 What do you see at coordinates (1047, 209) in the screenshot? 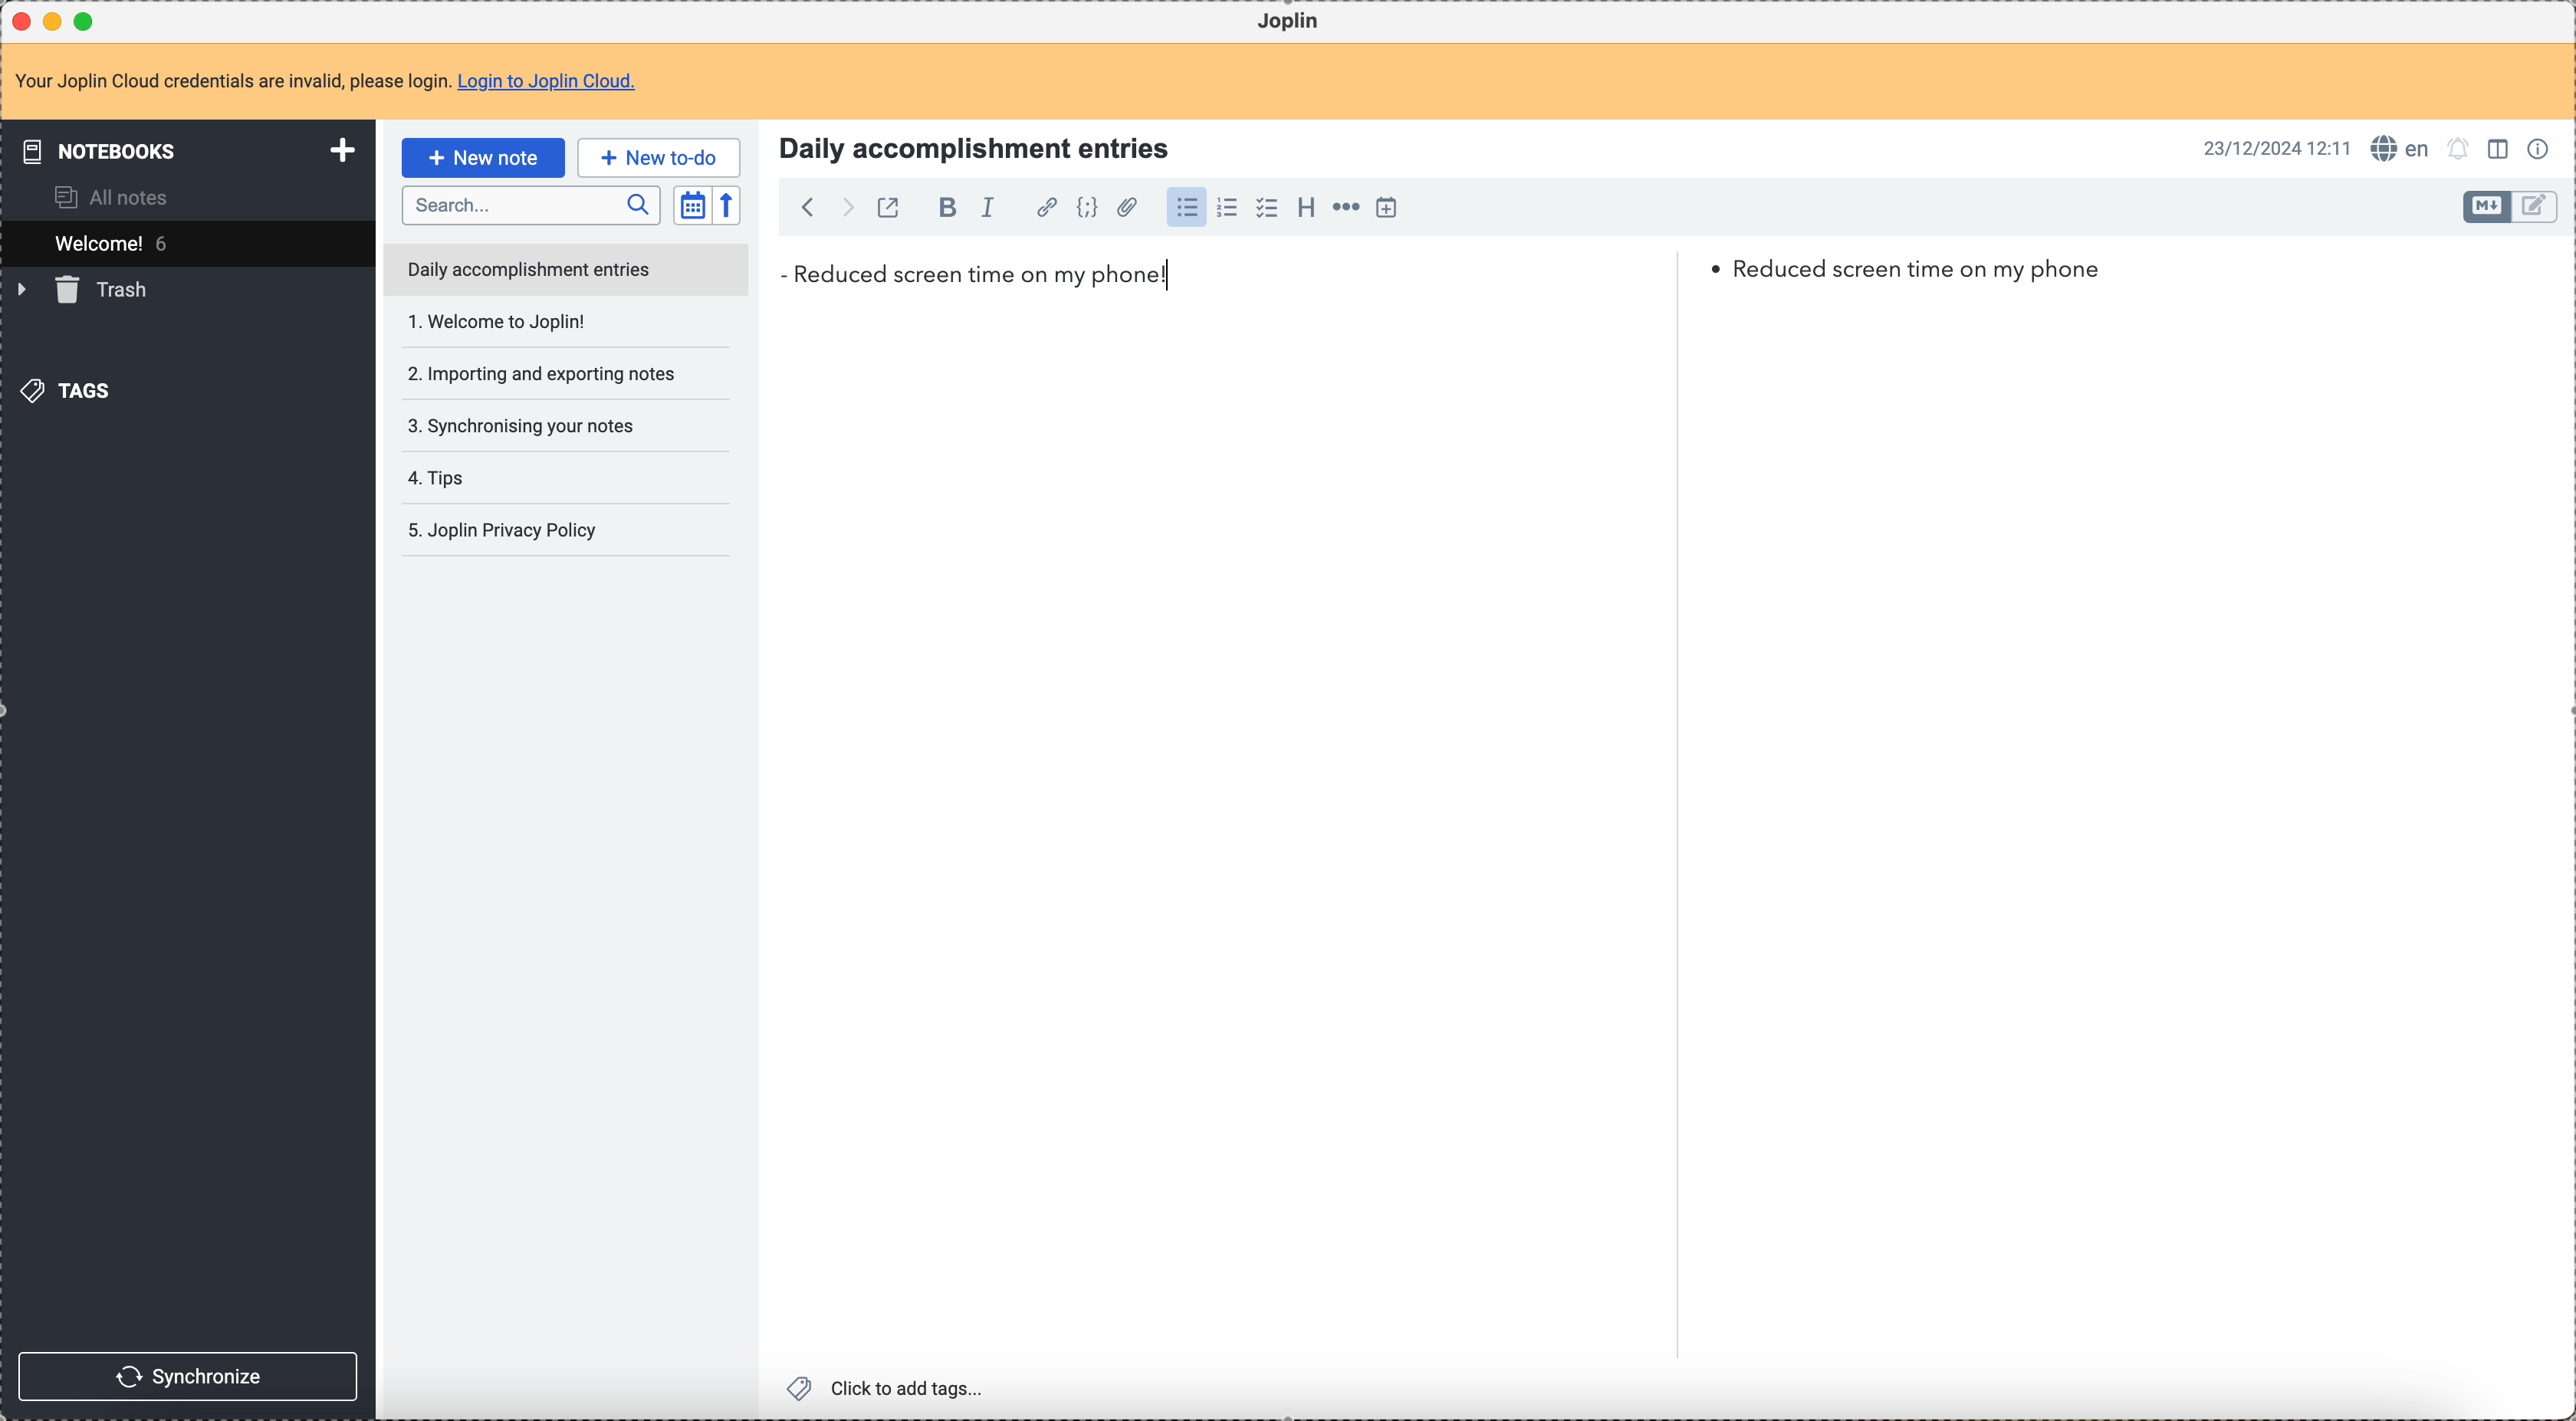
I see `hyperlink` at bounding box center [1047, 209].